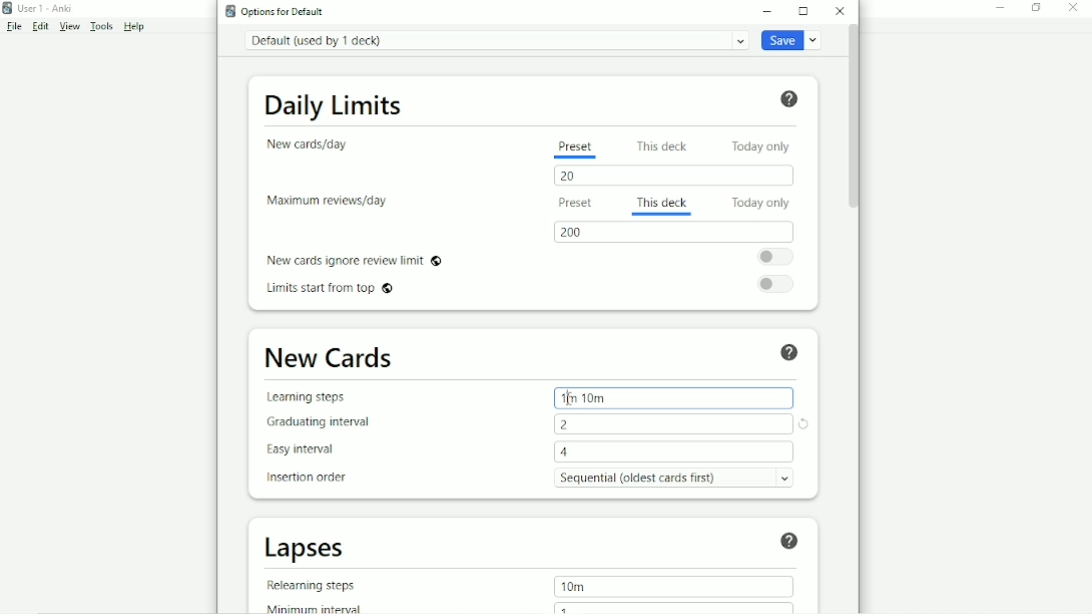 This screenshot has width=1092, height=614. I want to click on Tools, so click(102, 26).